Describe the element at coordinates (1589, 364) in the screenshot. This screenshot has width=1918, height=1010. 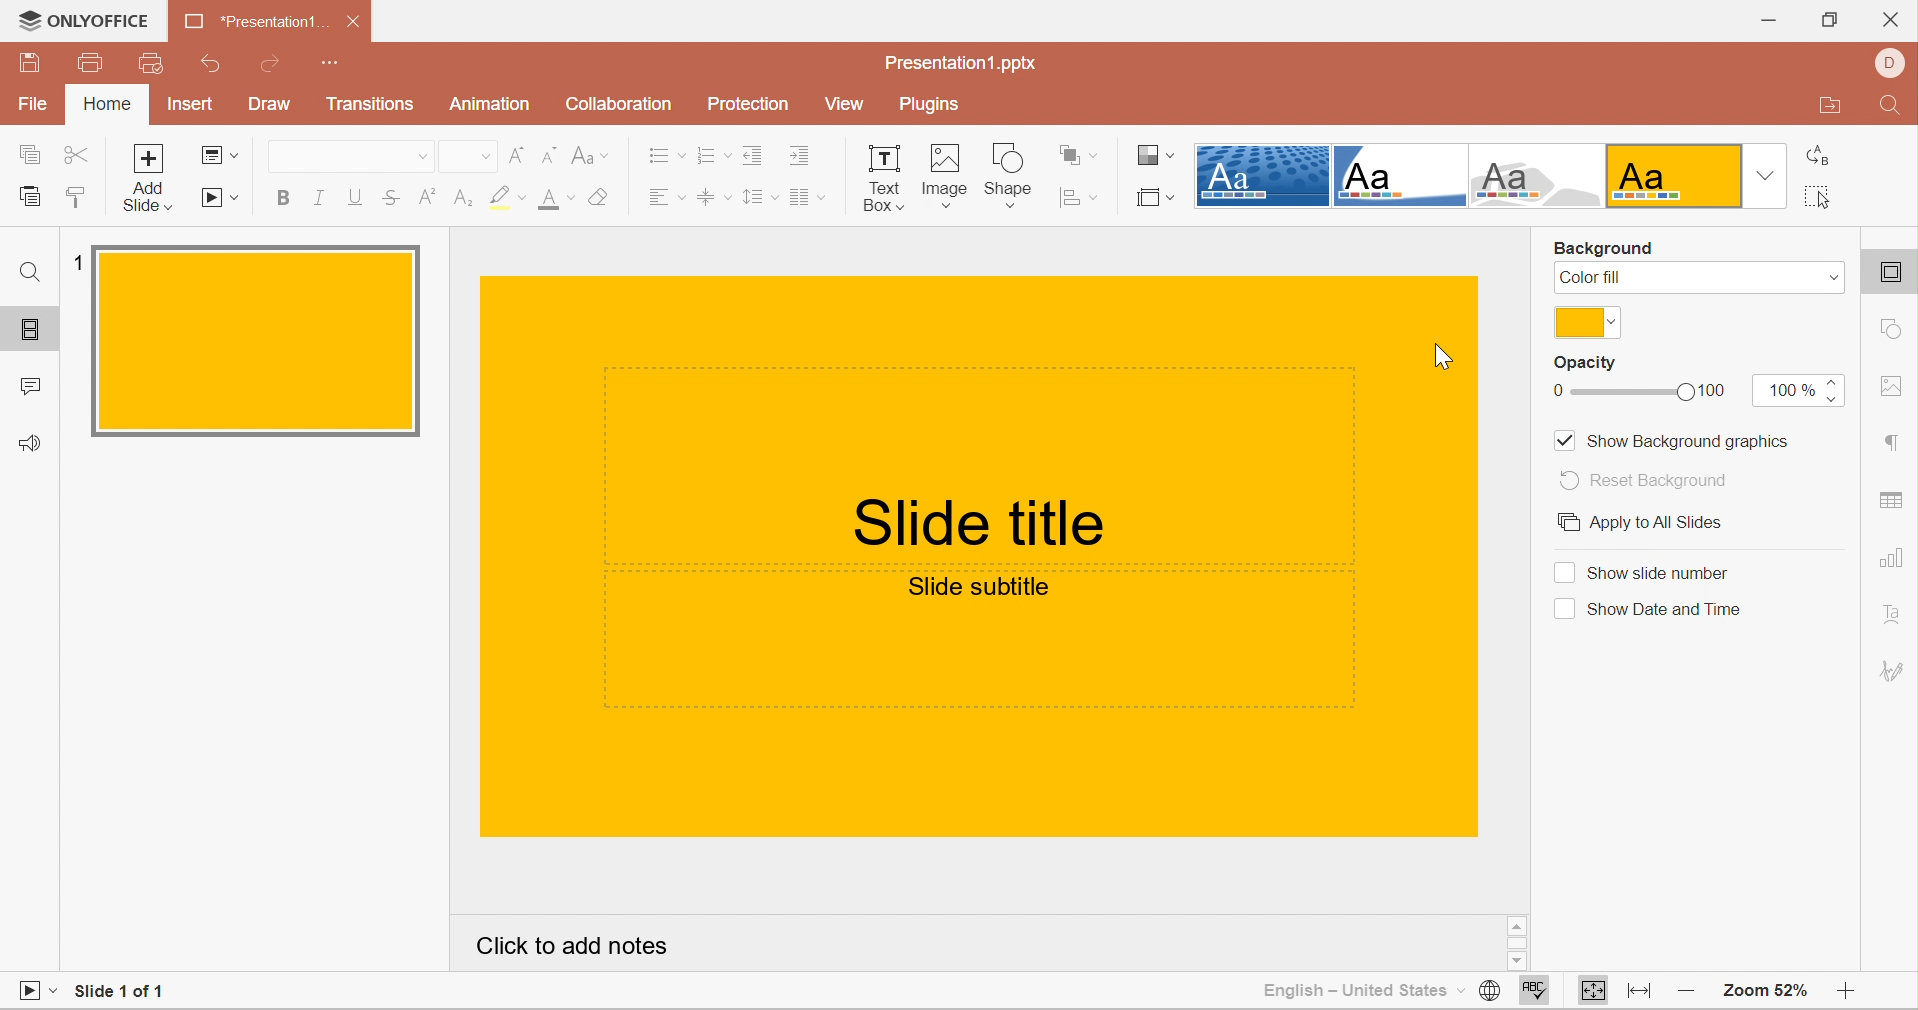
I see `Opacity` at that location.